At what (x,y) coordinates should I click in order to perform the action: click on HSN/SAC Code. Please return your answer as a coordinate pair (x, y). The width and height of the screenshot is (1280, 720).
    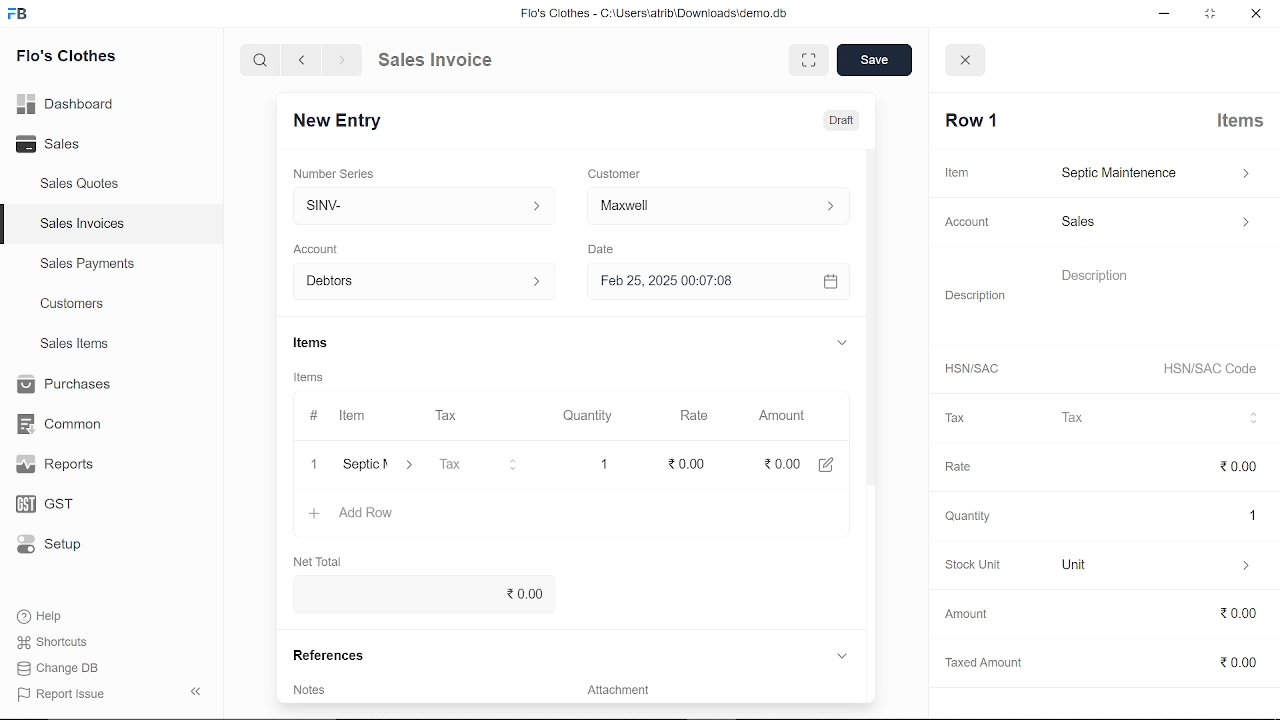
    Looking at the image, I should click on (1210, 371).